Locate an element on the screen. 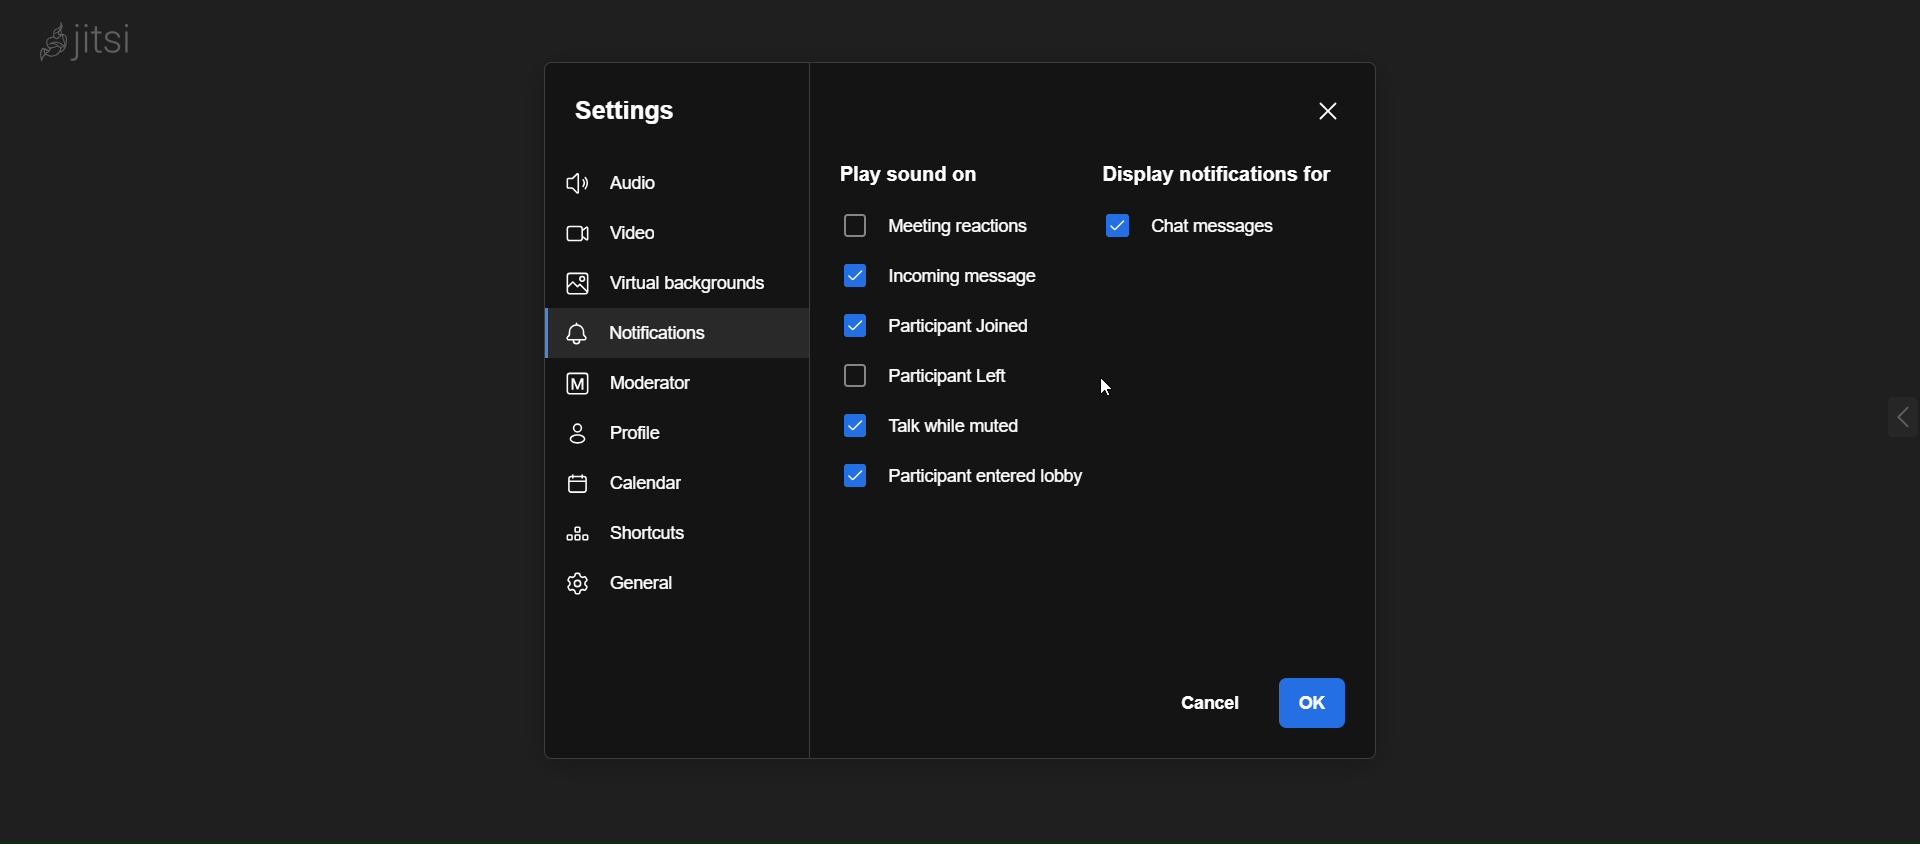 The width and height of the screenshot is (1920, 844). profile is located at coordinates (625, 433).